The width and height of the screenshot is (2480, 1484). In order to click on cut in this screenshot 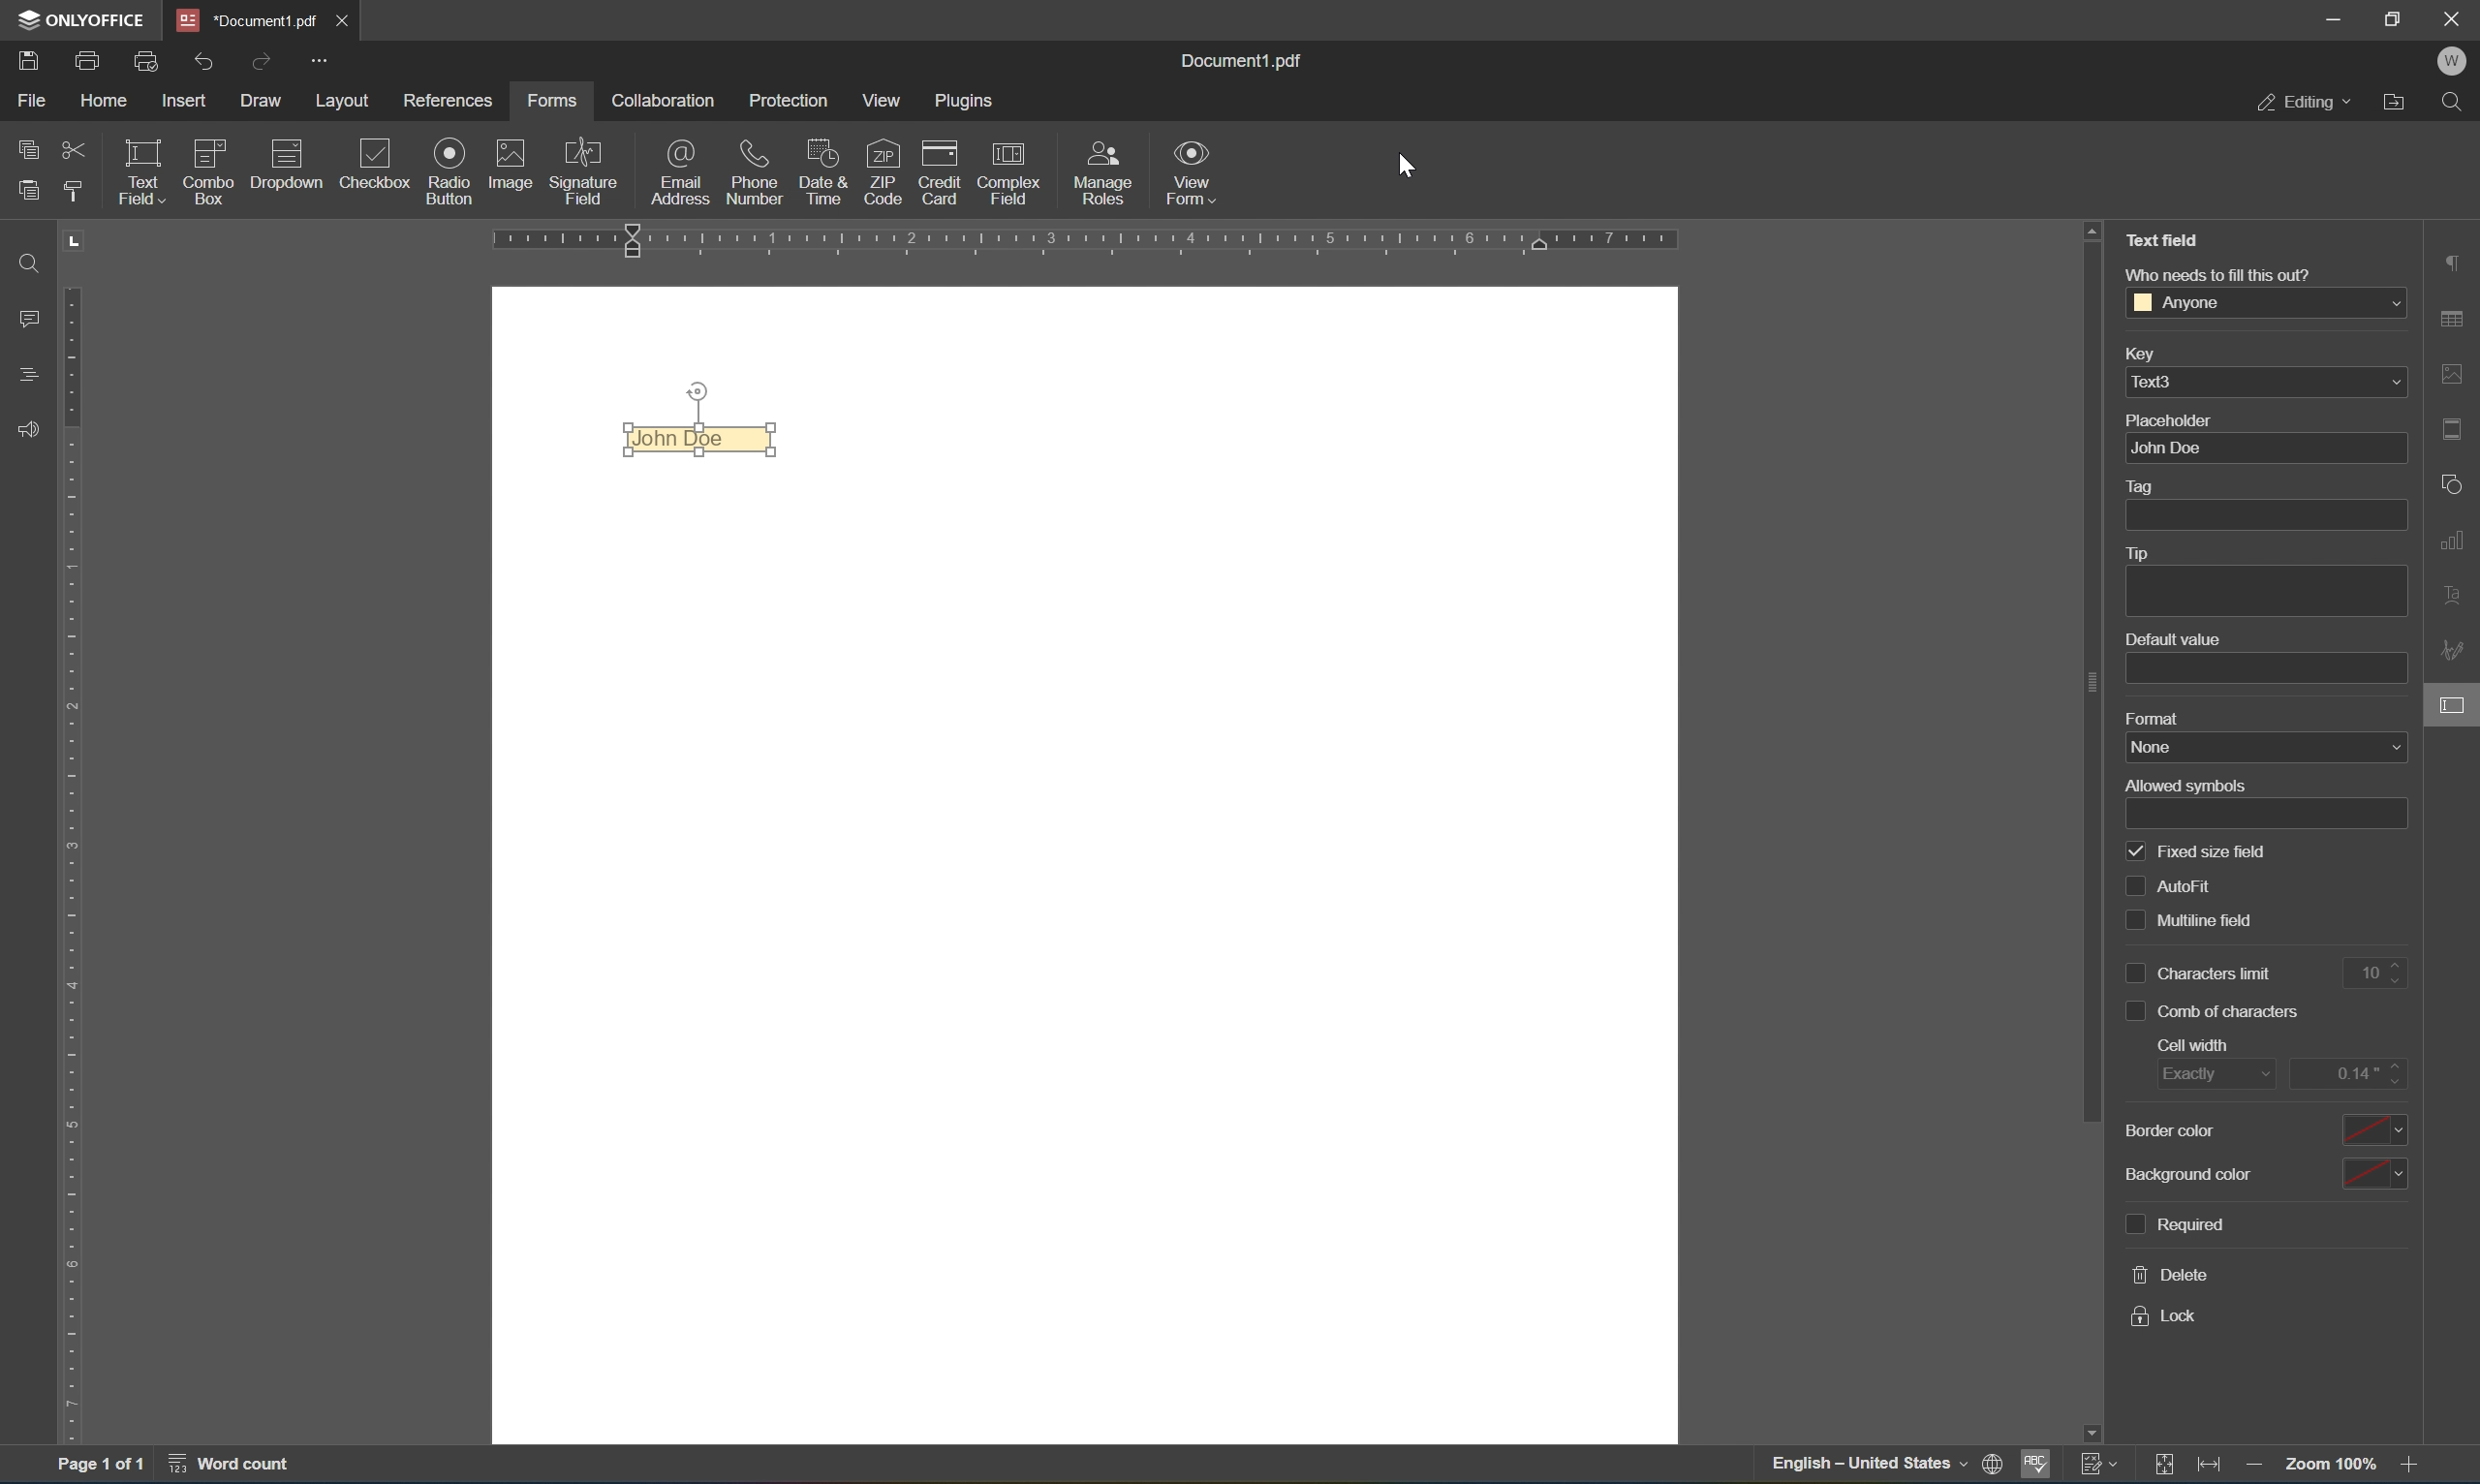, I will do `click(76, 148)`.